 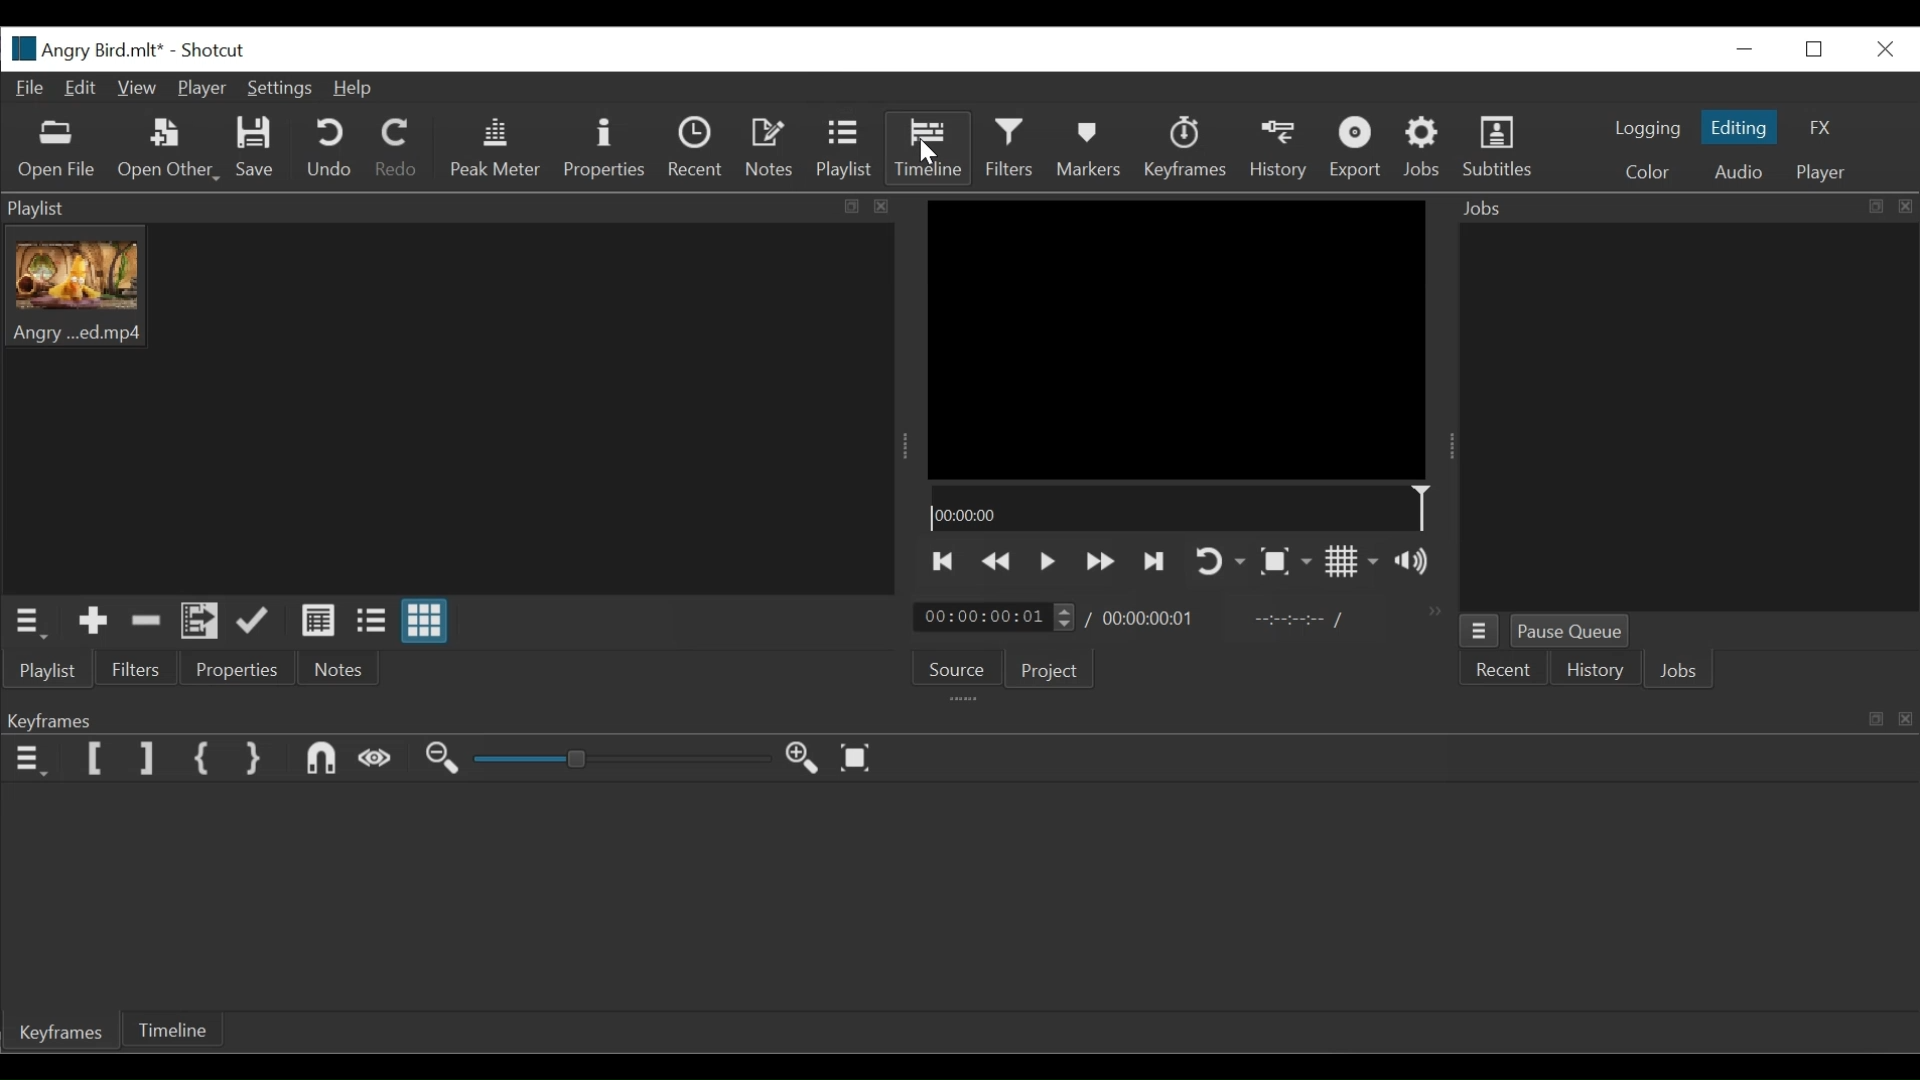 I want to click on Jobs, so click(x=1682, y=670).